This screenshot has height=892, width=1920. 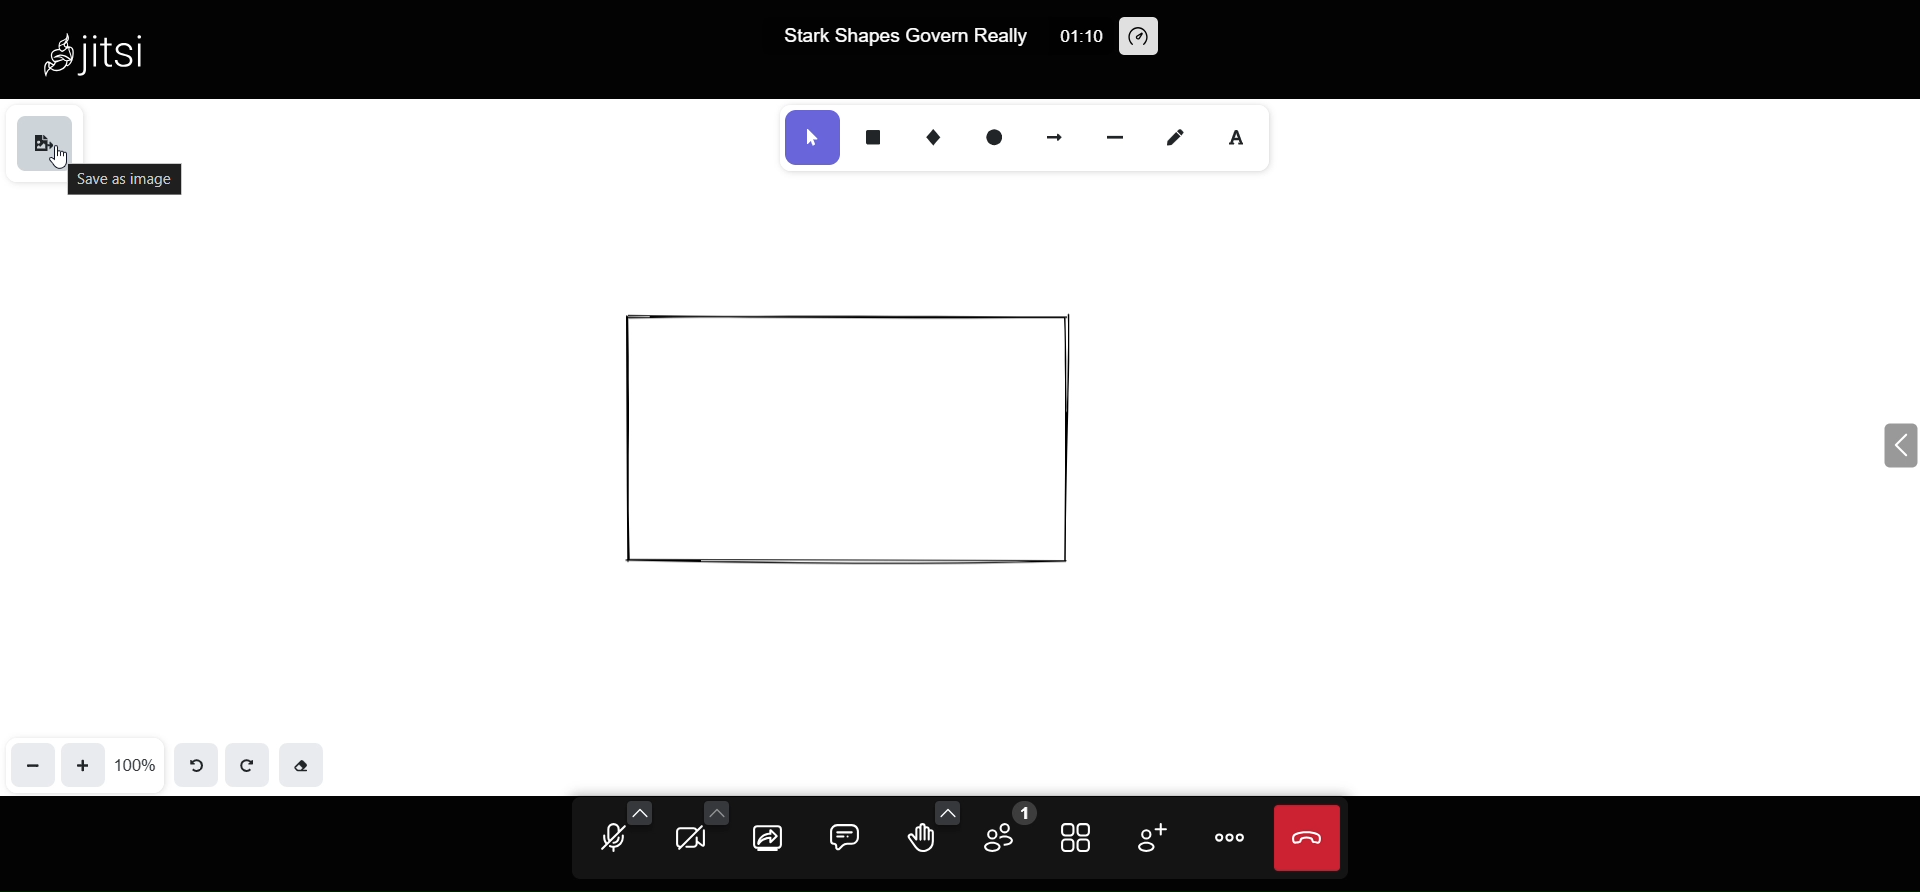 I want to click on Stark Shapes Govern Really, so click(x=898, y=34).